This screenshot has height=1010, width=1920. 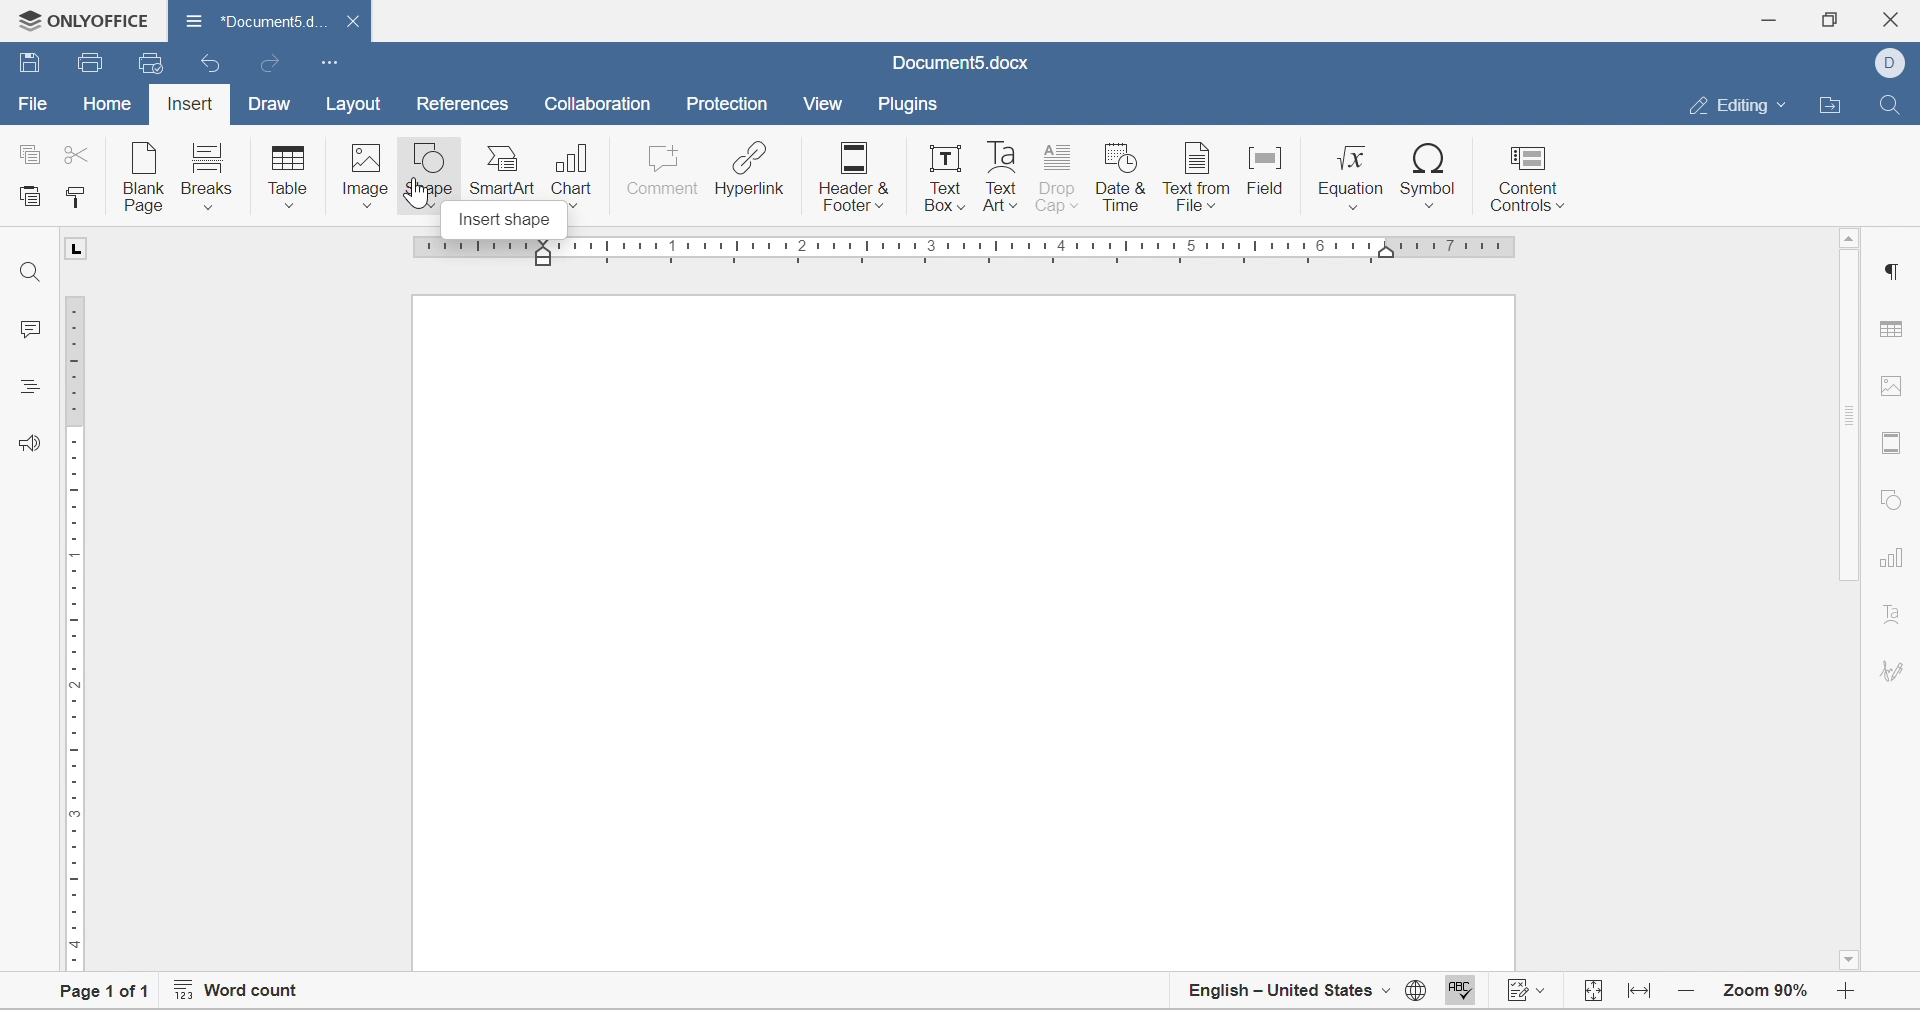 I want to click on set document language, so click(x=1419, y=993).